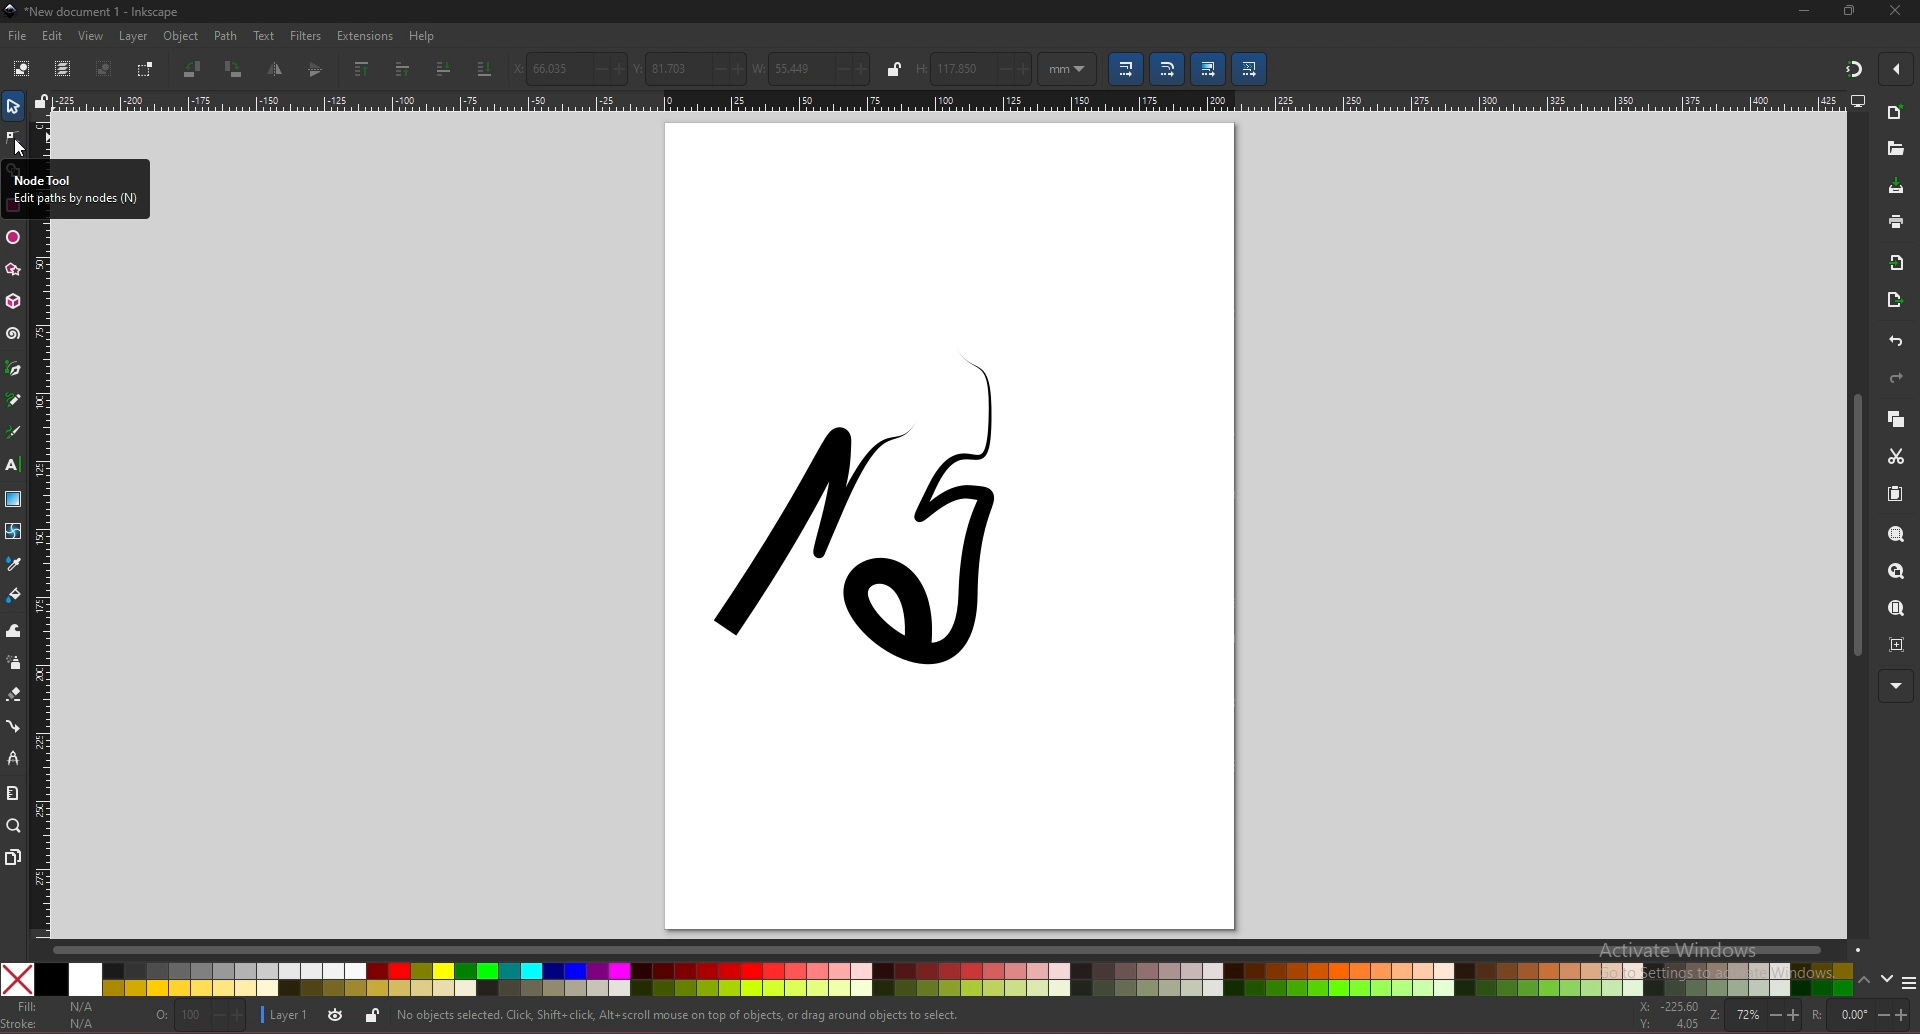 Image resolution: width=1920 pixels, height=1034 pixels. What do you see at coordinates (1854, 523) in the screenshot?
I see `scroll bar` at bounding box center [1854, 523].